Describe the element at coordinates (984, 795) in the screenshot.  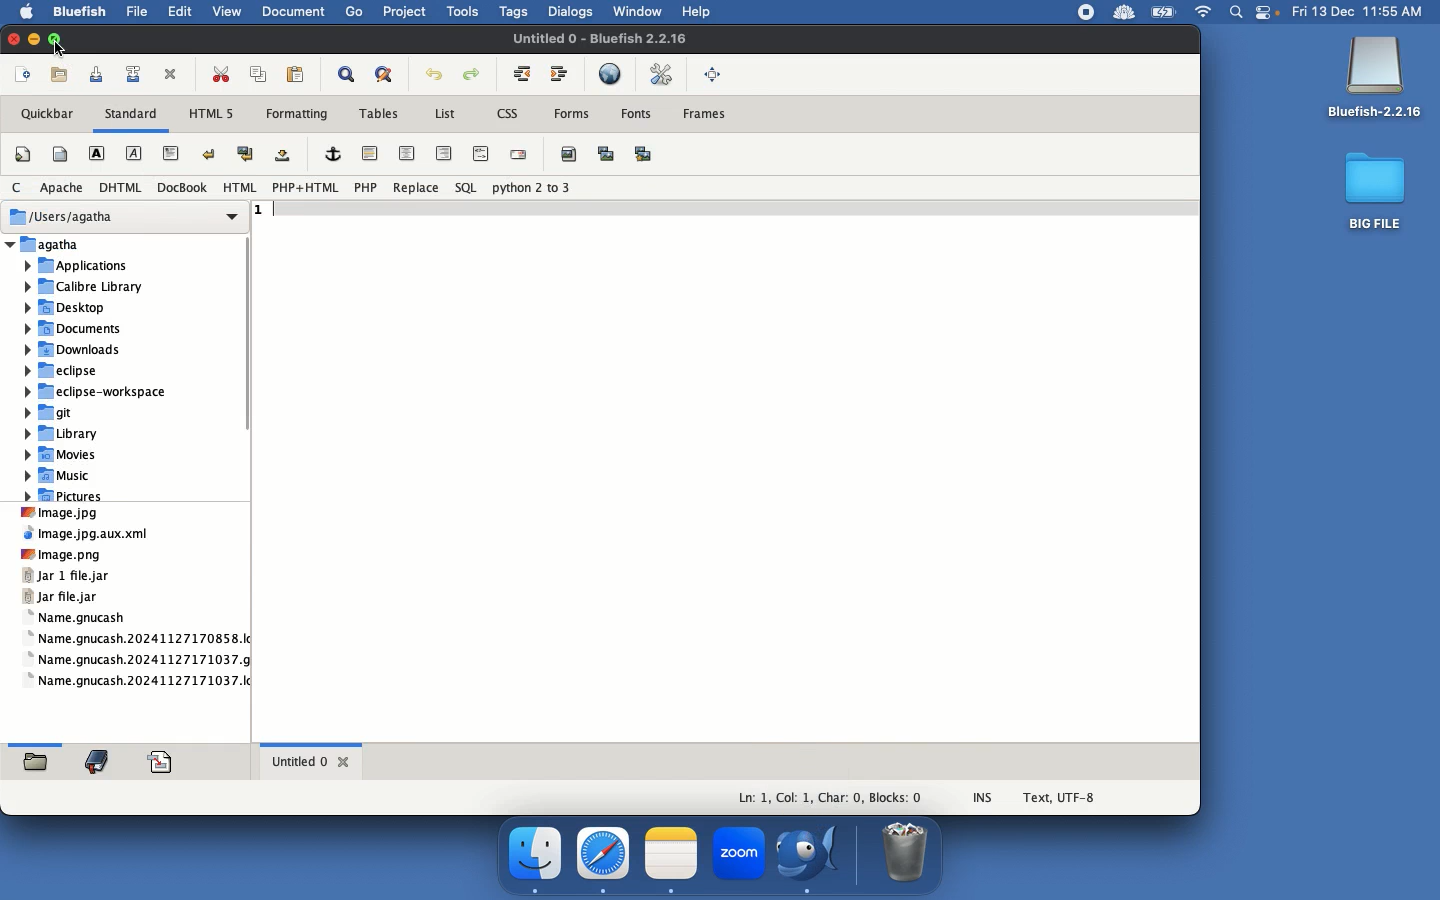
I see `INS` at that location.